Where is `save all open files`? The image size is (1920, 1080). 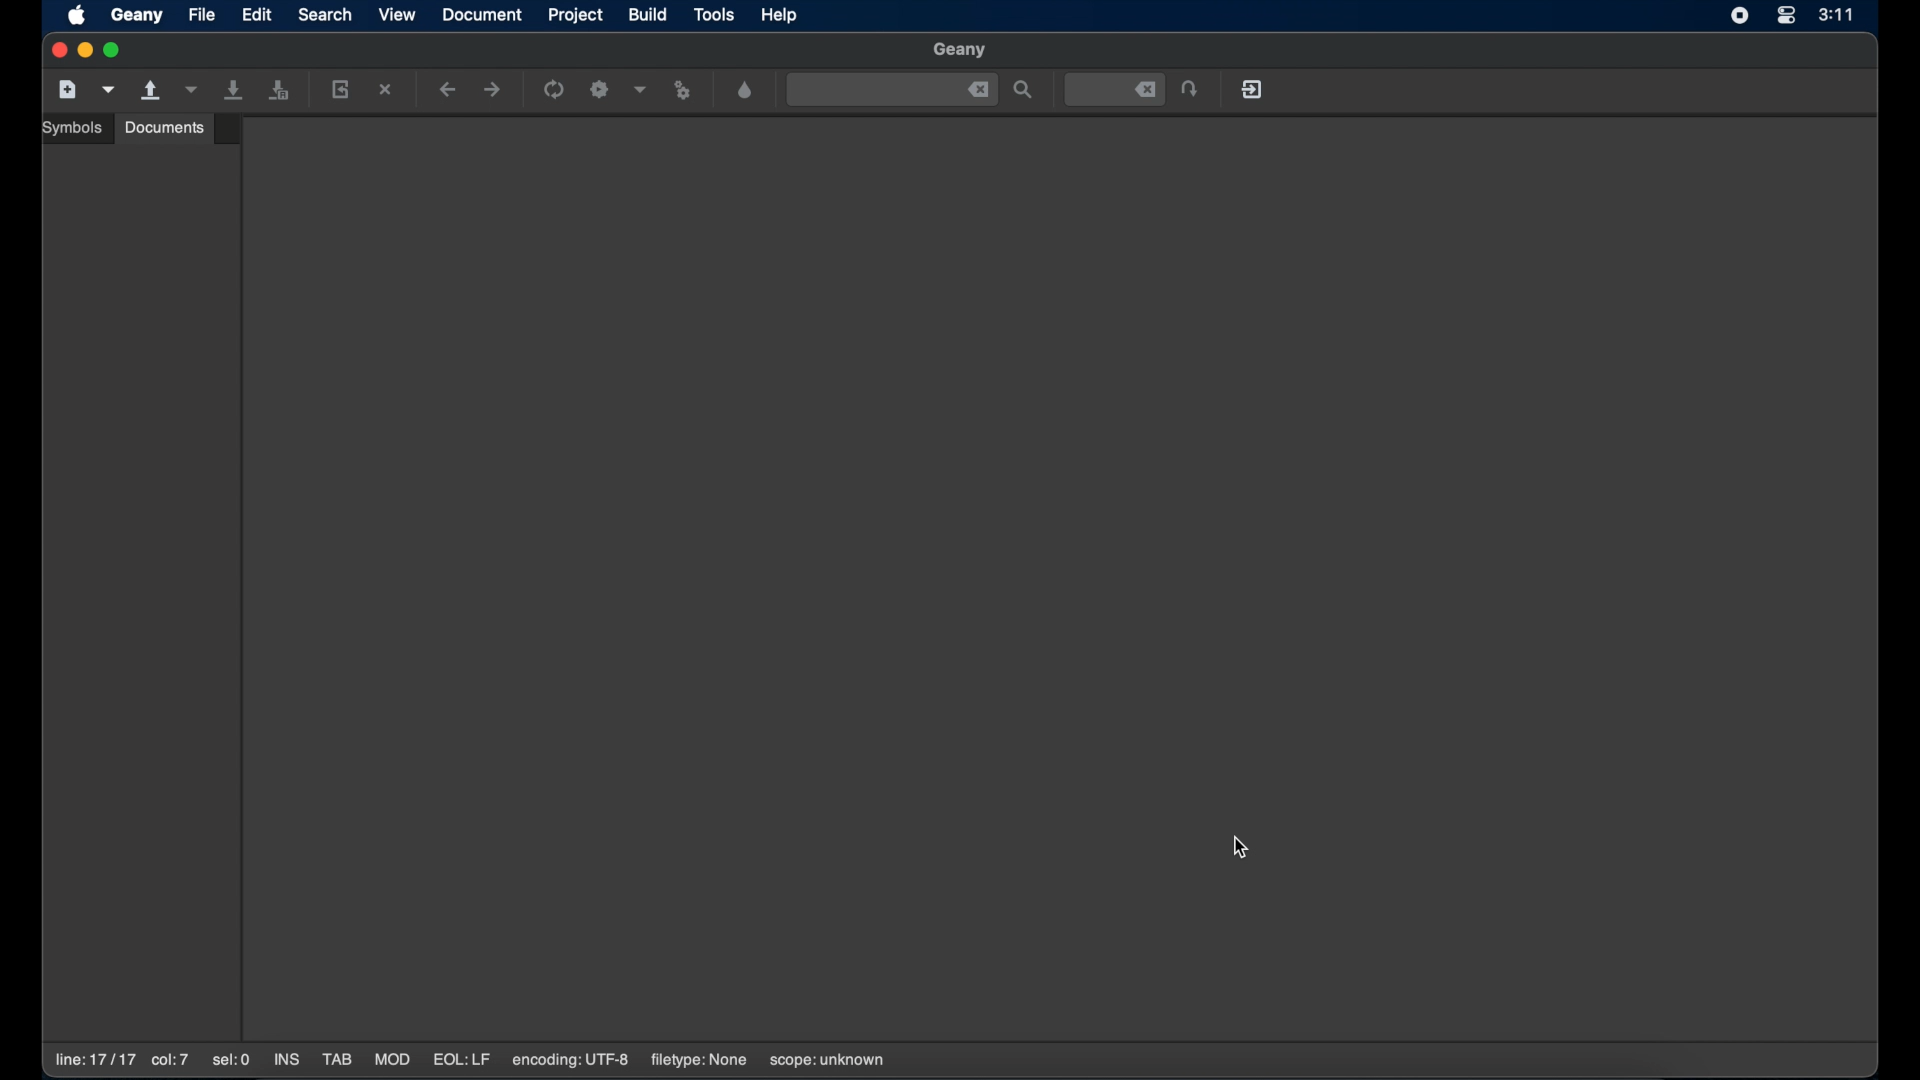 save all open files is located at coordinates (279, 91).